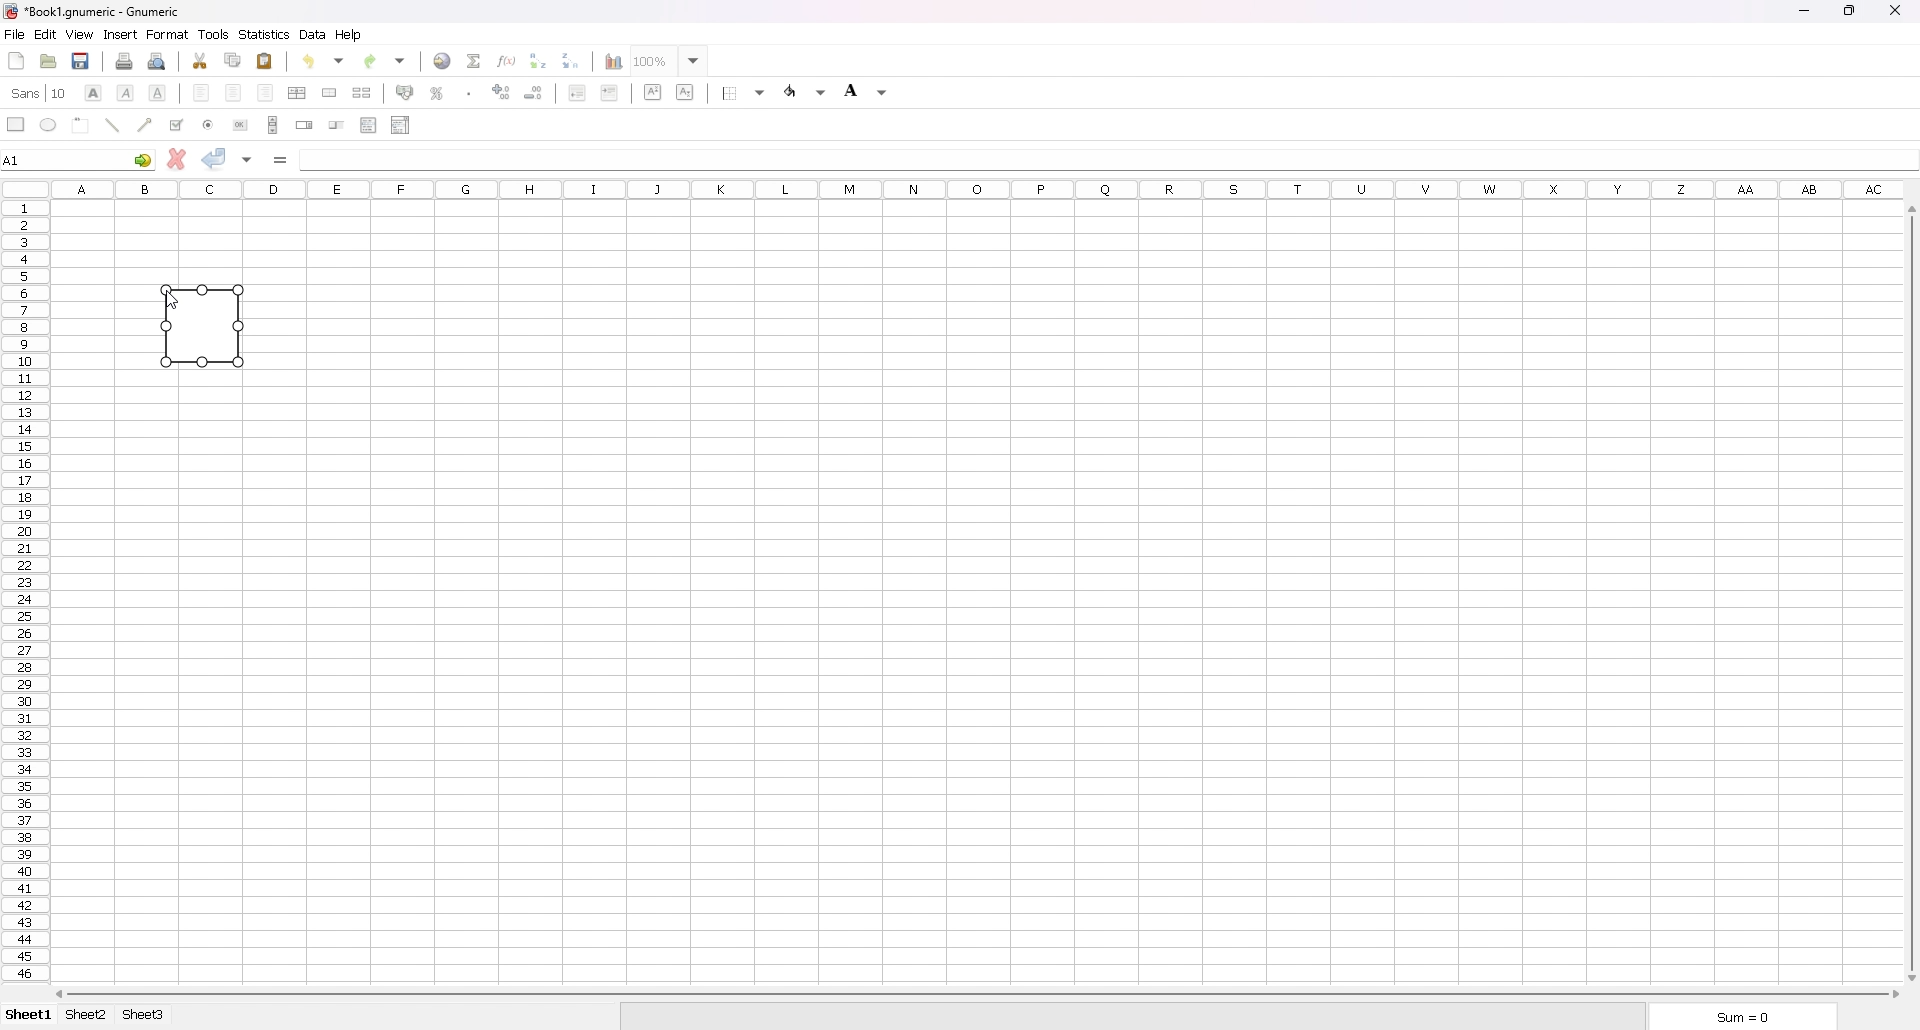 The height and width of the screenshot is (1030, 1920). Describe the element at coordinates (16, 125) in the screenshot. I see `rectangle` at that location.